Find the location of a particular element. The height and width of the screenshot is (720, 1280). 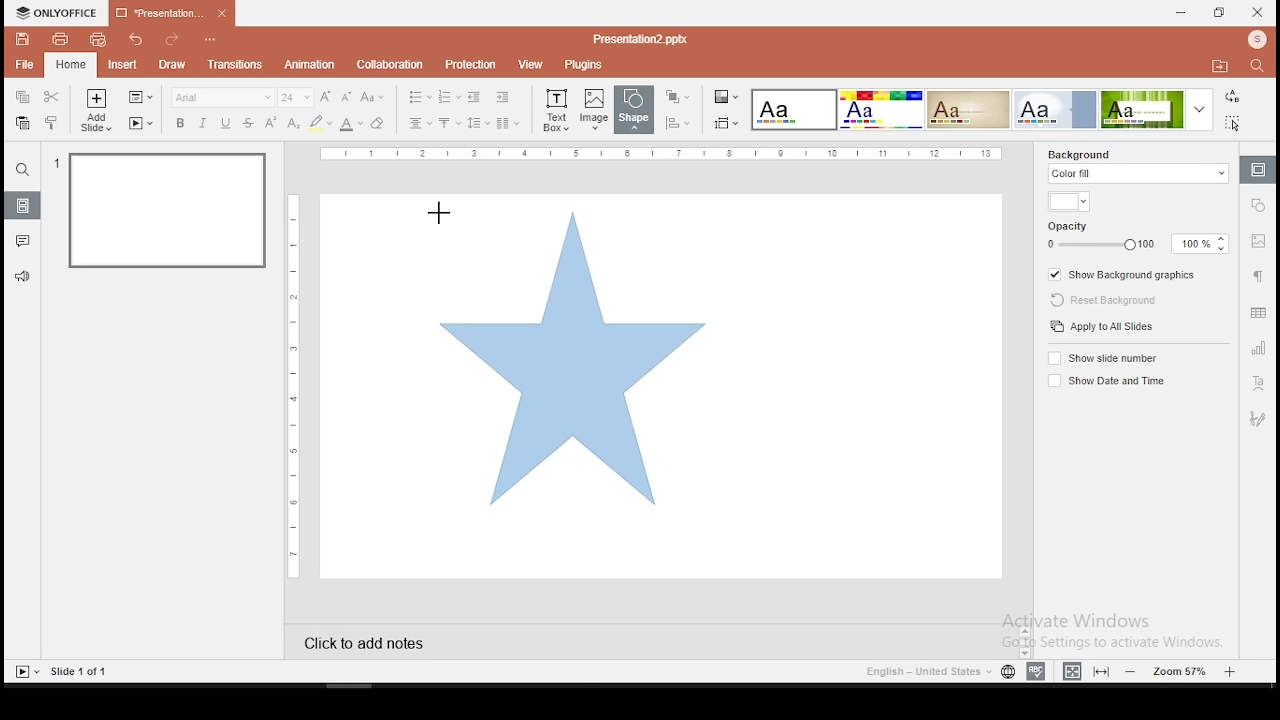

start slideshow is located at coordinates (26, 672).